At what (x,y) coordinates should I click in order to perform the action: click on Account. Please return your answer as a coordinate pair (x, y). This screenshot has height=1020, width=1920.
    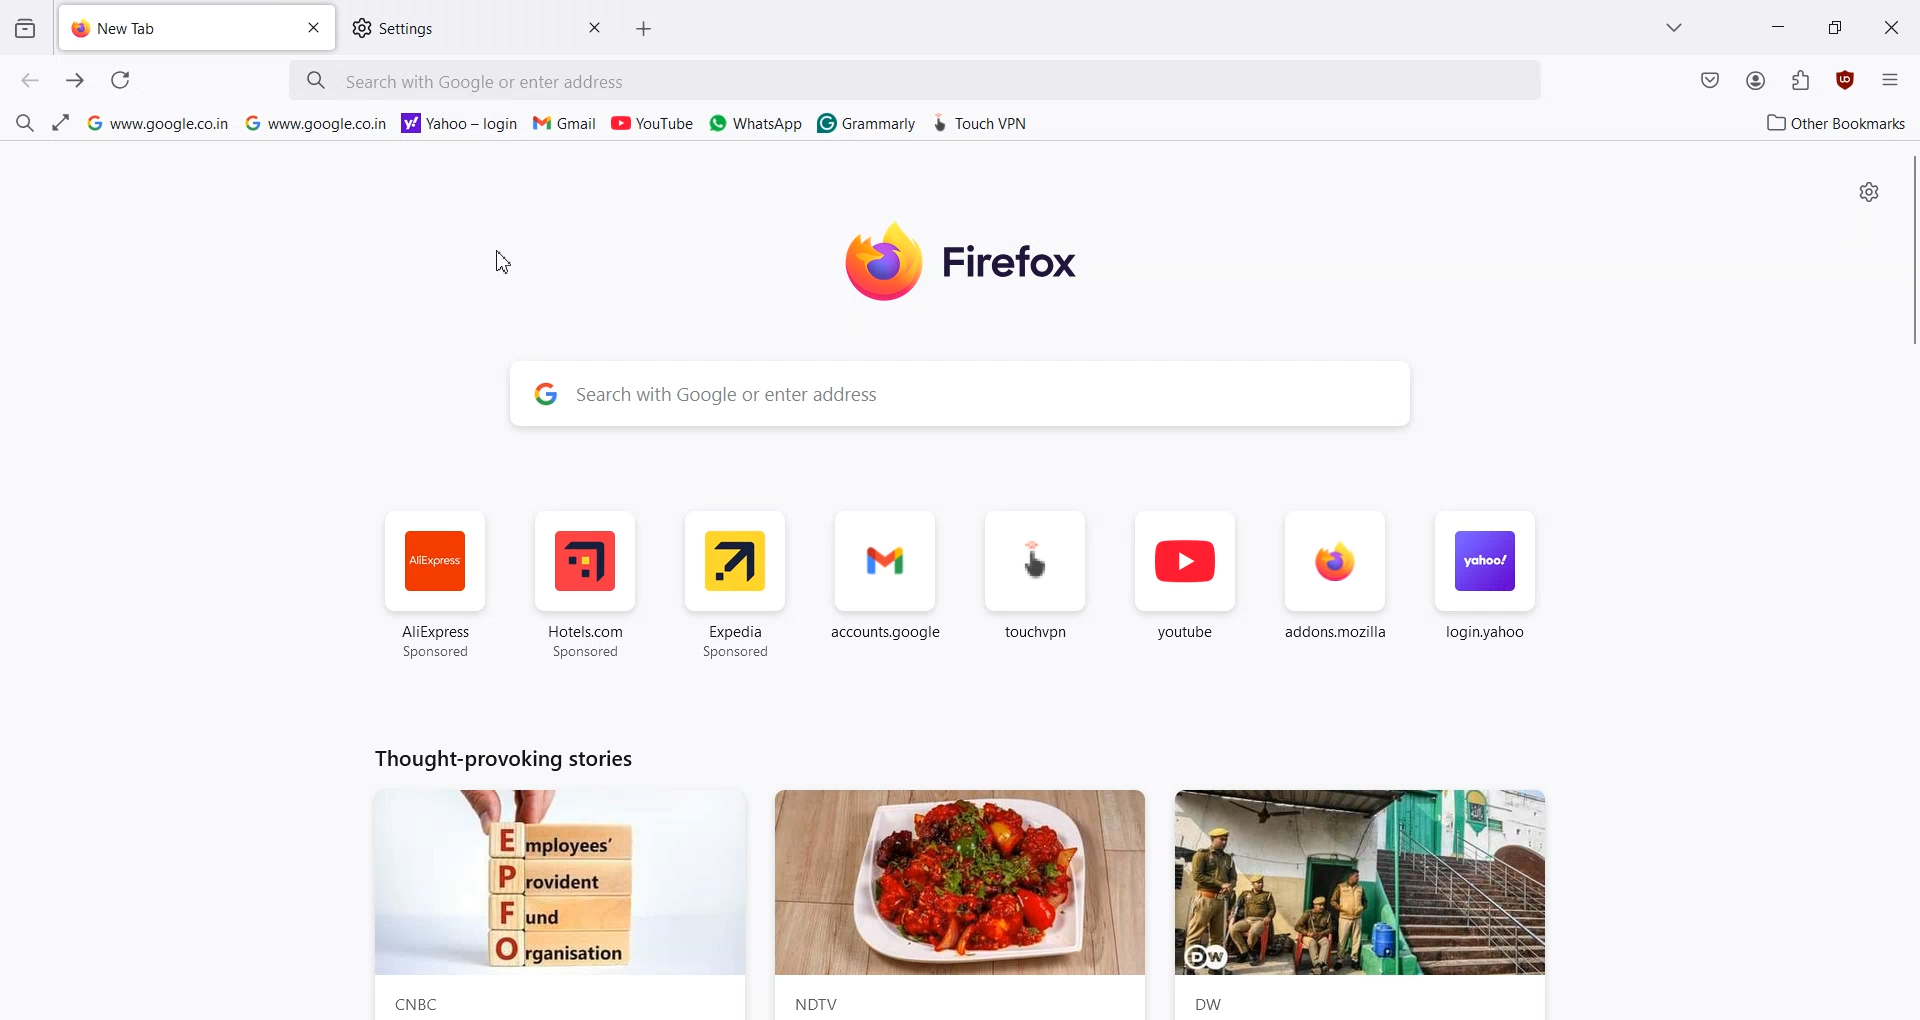
    Looking at the image, I should click on (1756, 81).